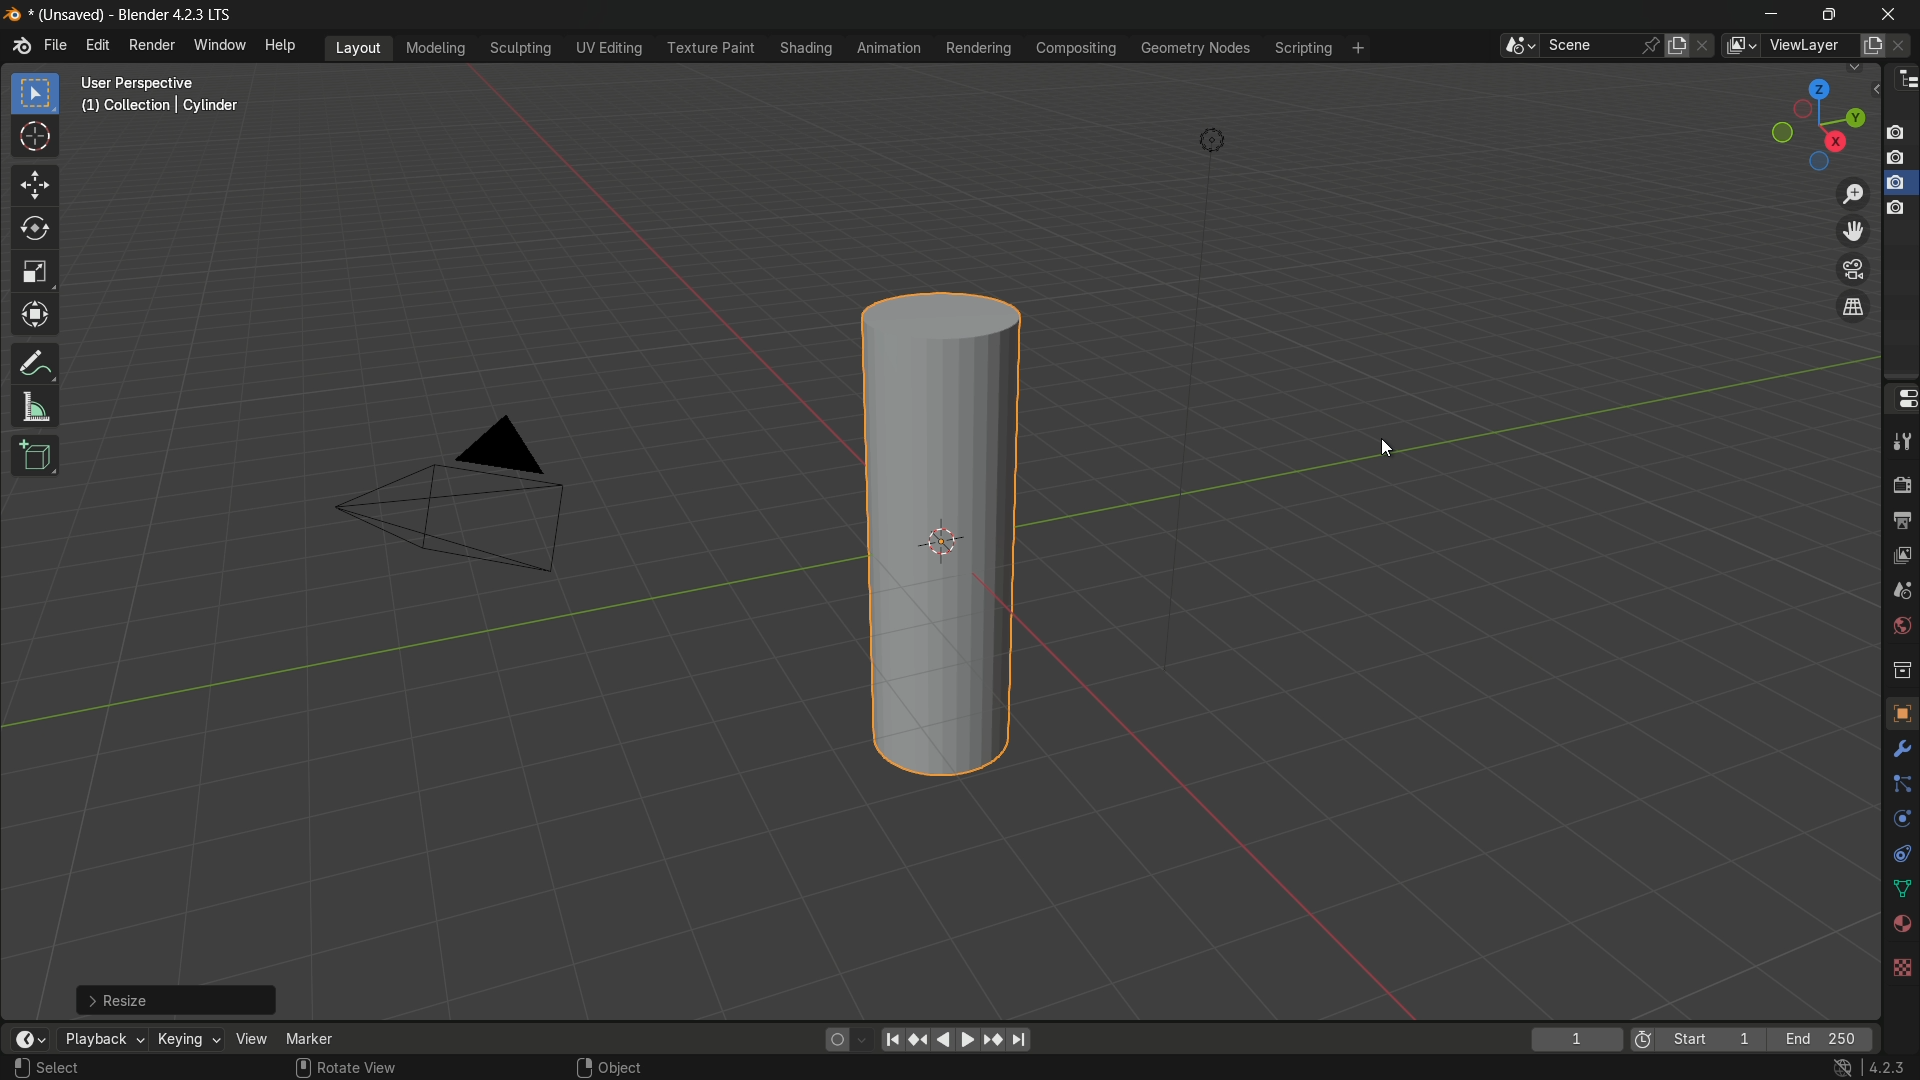 The height and width of the screenshot is (1080, 1920). What do you see at coordinates (468, 490) in the screenshot?
I see `camera` at bounding box center [468, 490].